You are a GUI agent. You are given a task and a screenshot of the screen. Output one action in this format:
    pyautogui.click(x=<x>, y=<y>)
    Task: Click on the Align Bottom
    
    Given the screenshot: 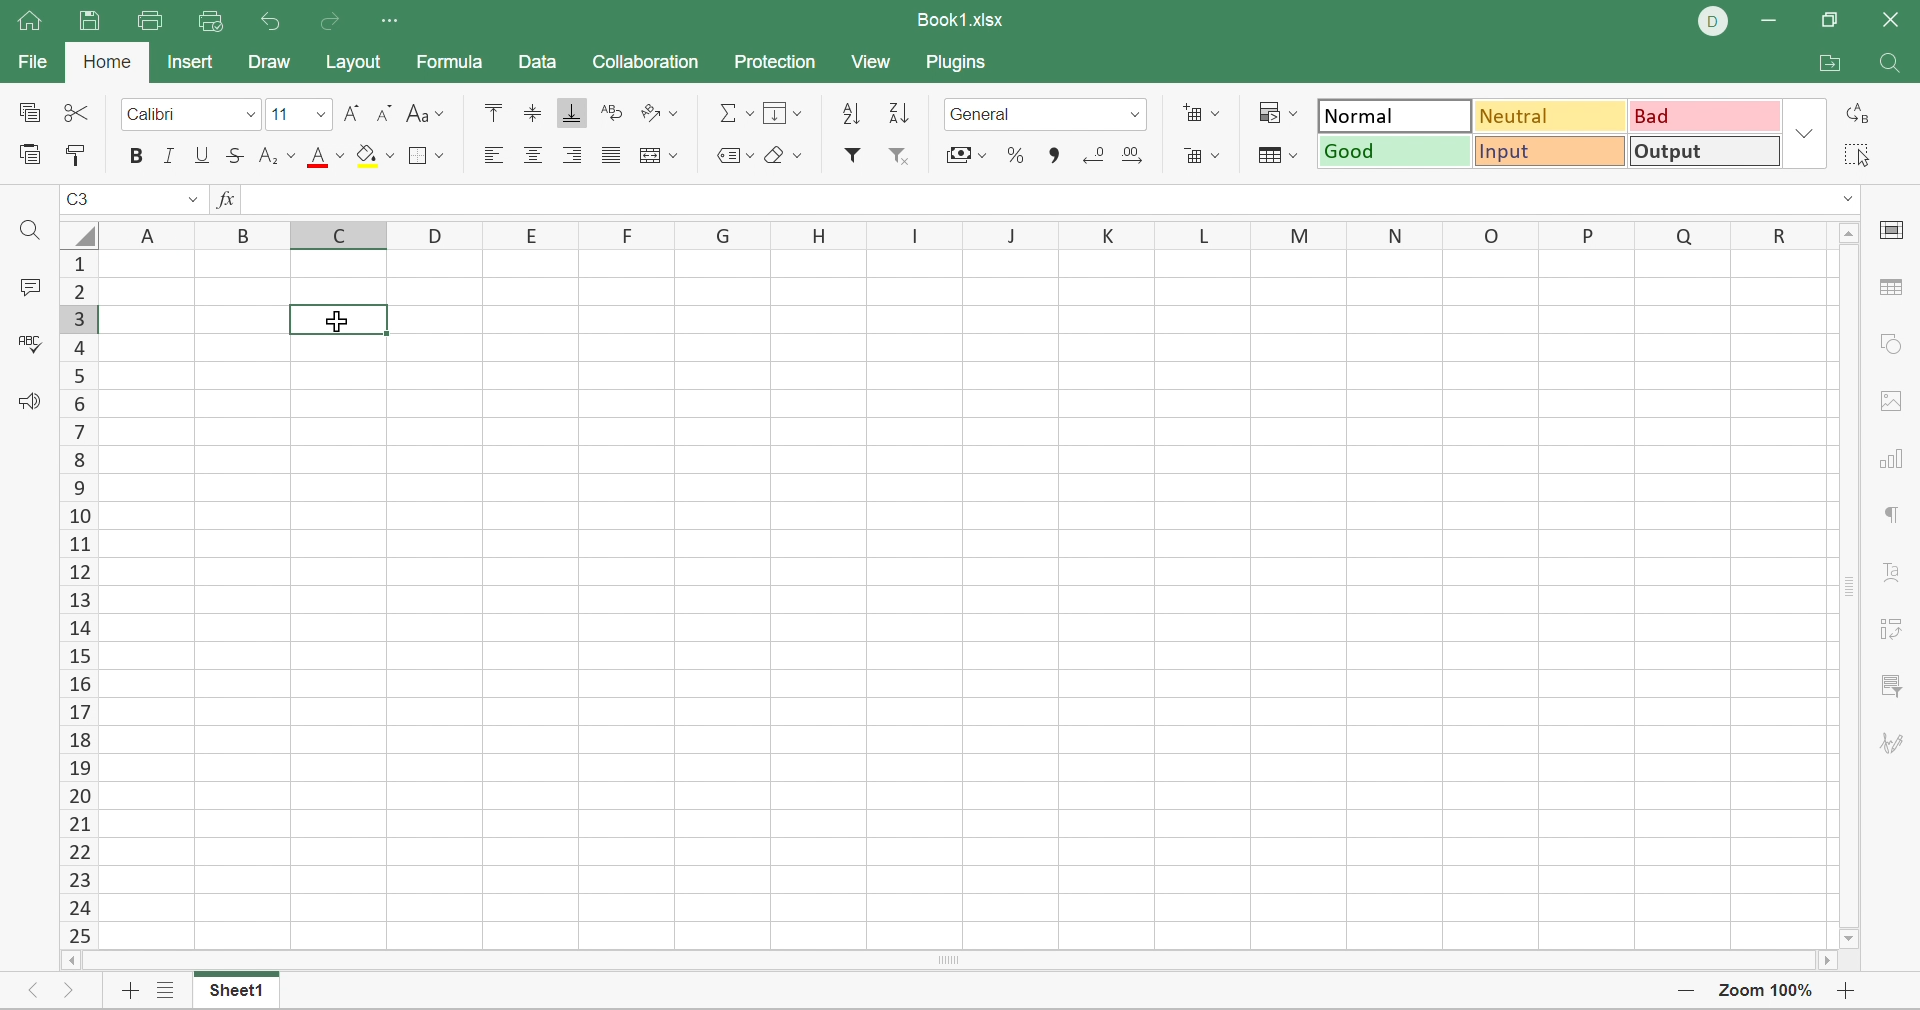 What is the action you would take?
    pyautogui.click(x=569, y=114)
    